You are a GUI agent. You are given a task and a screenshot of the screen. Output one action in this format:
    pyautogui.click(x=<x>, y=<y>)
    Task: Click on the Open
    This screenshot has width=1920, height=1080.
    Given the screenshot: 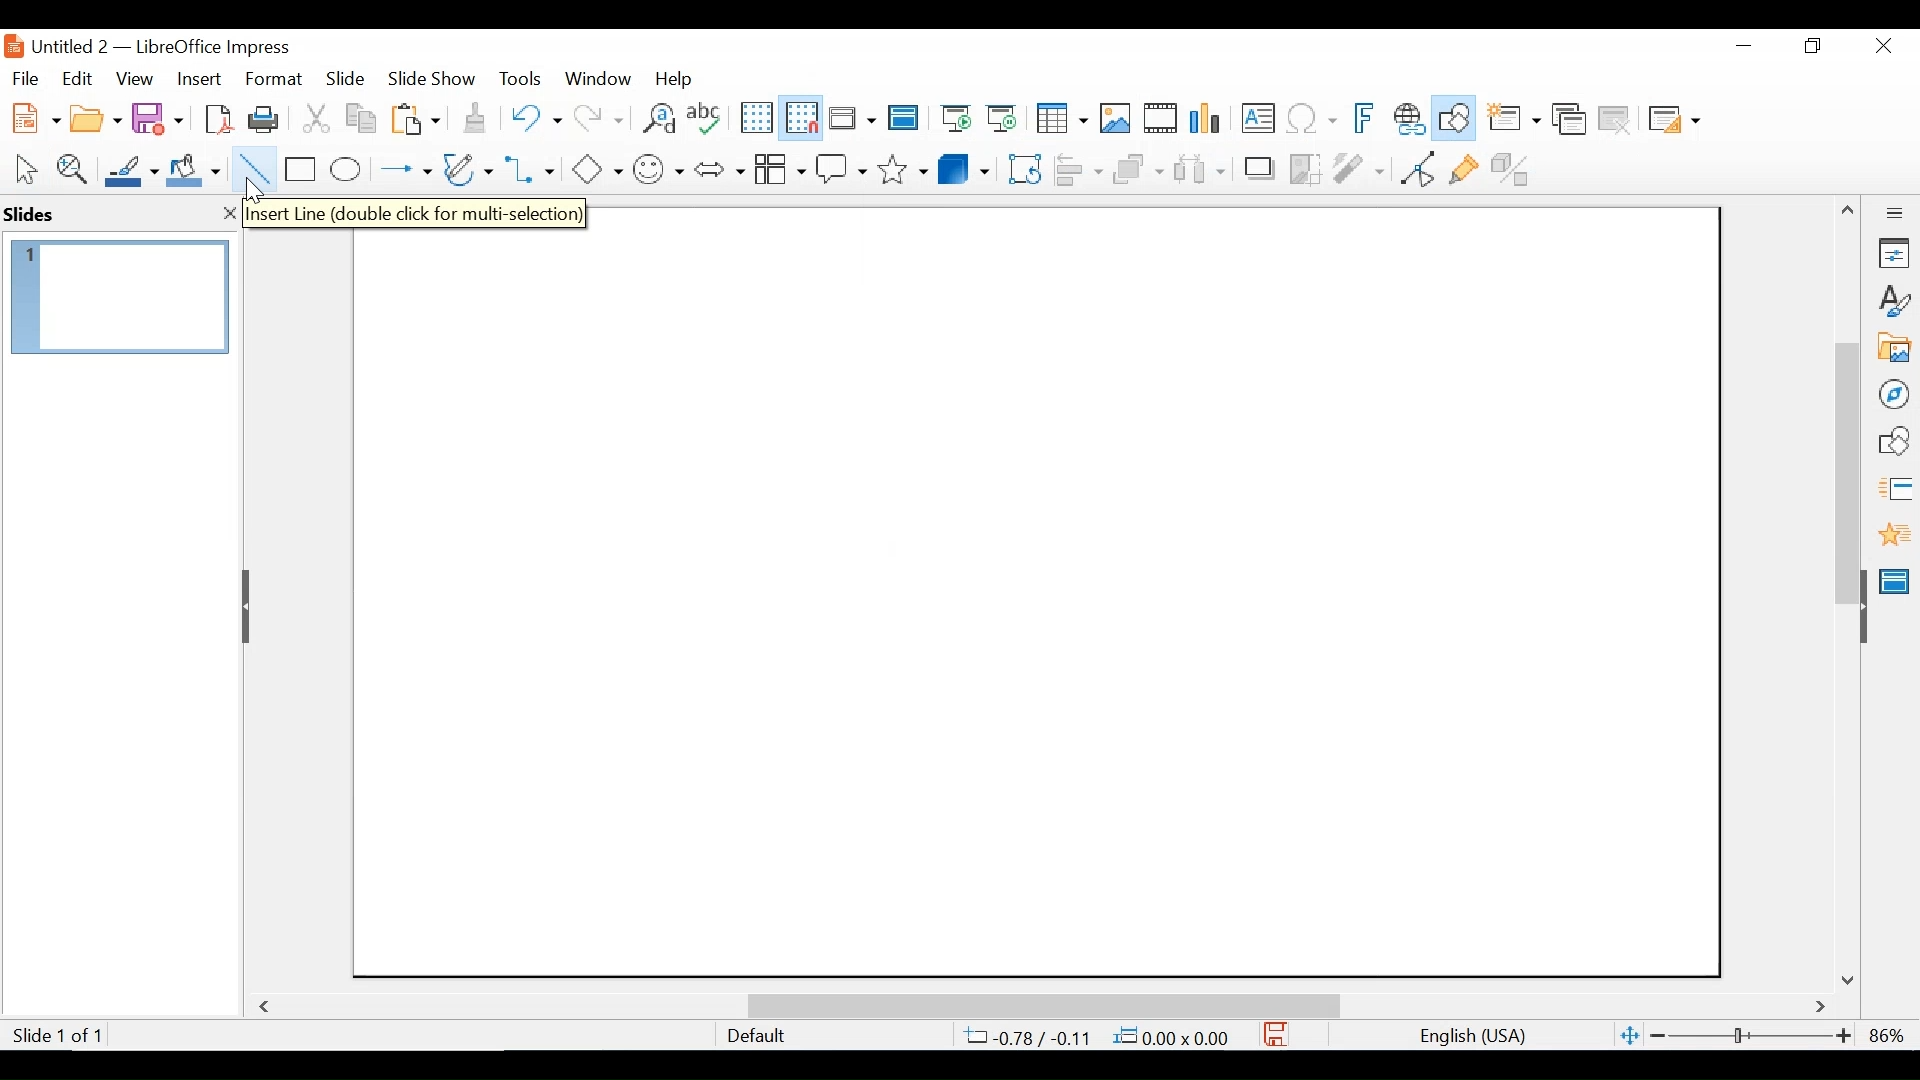 What is the action you would take?
    pyautogui.click(x=95, y=116)
    